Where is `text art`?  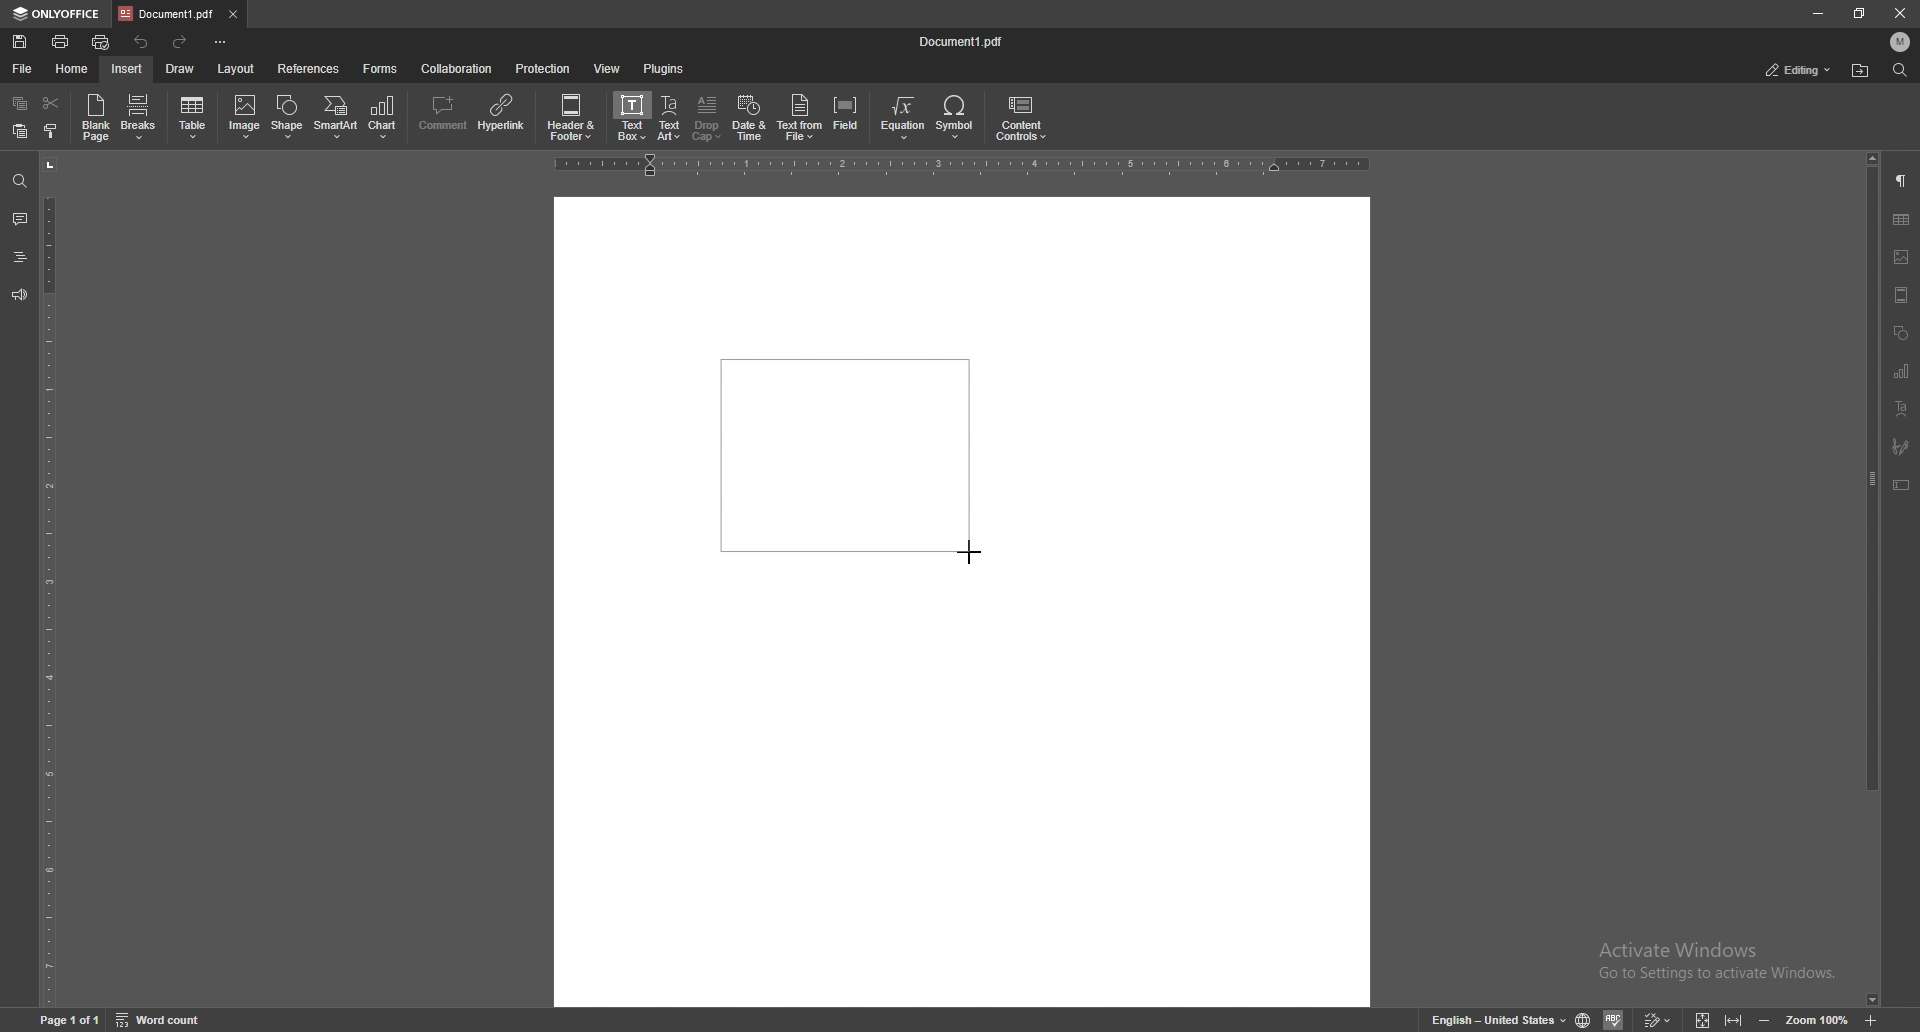 text art is located at coordinates (1901, 408).